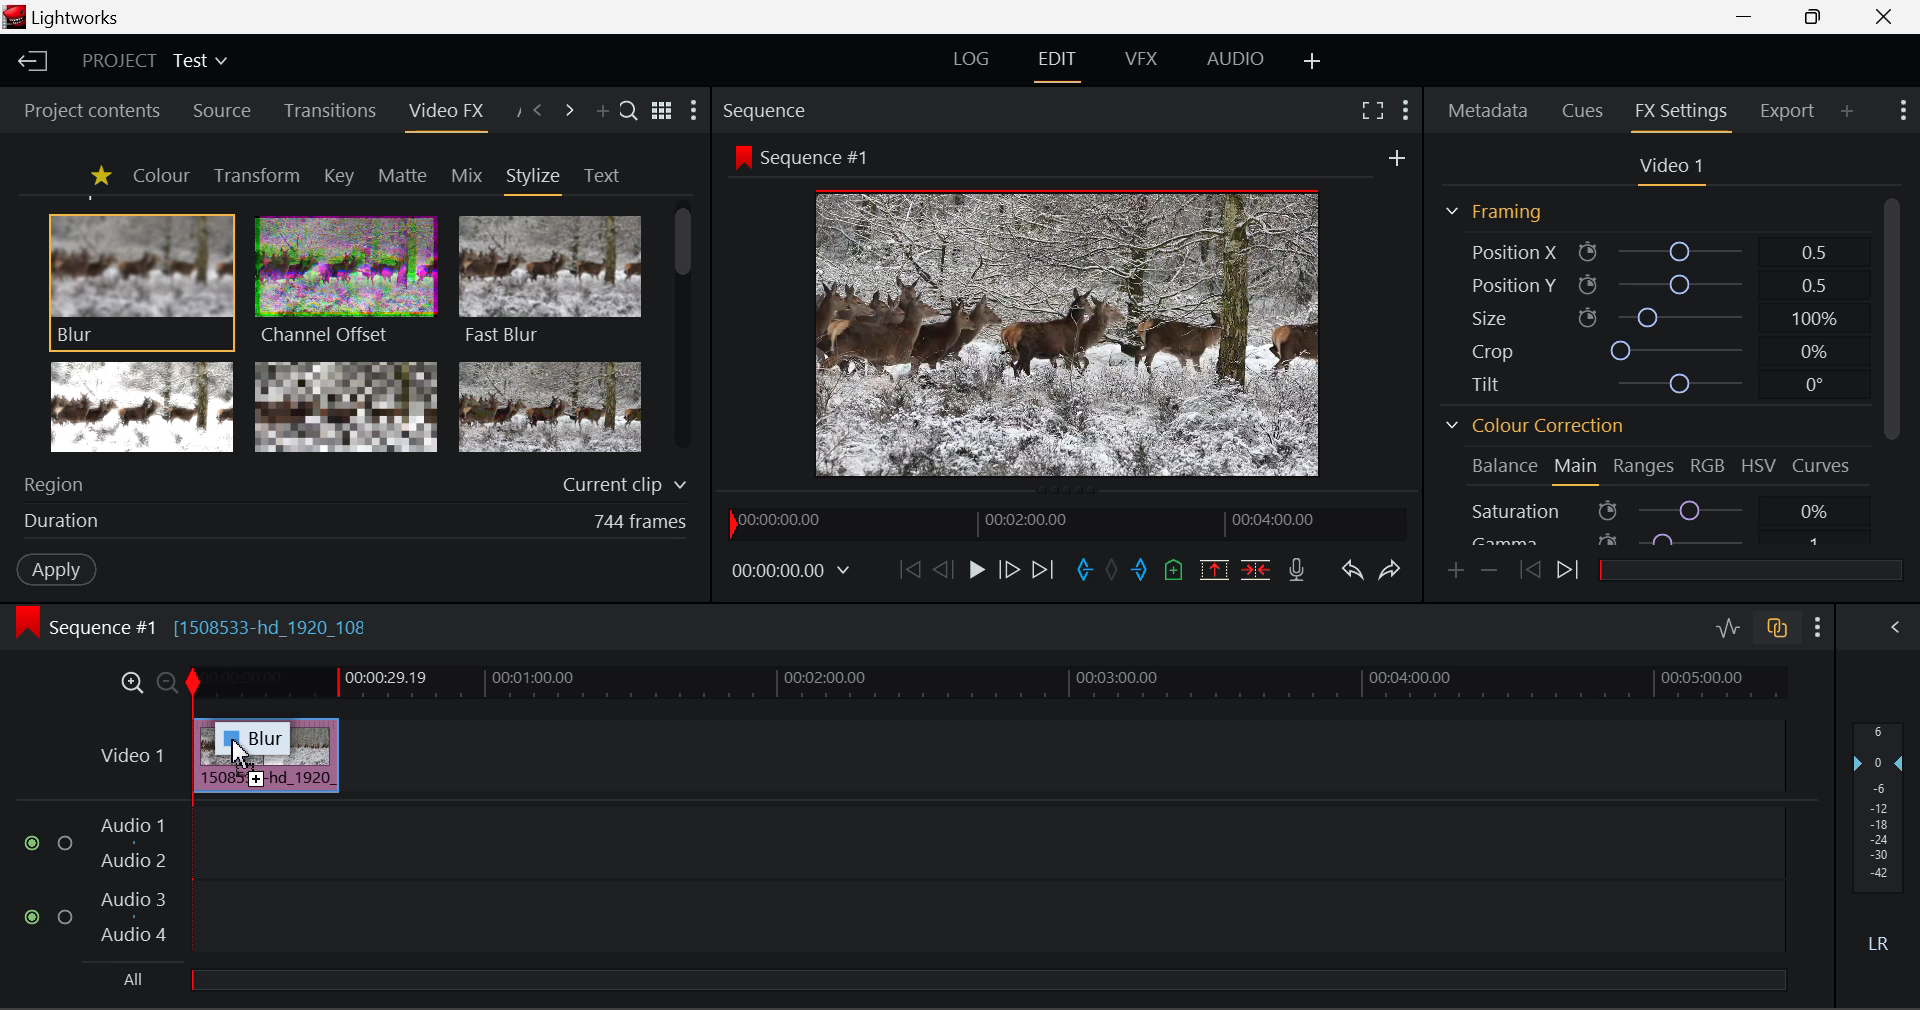 Image resolution: width=1920 pixels, height=1010 pixels. What do you see at coordinates (630, 113) in the screenshot?
I see `Search` at bounding box center [630, 113].